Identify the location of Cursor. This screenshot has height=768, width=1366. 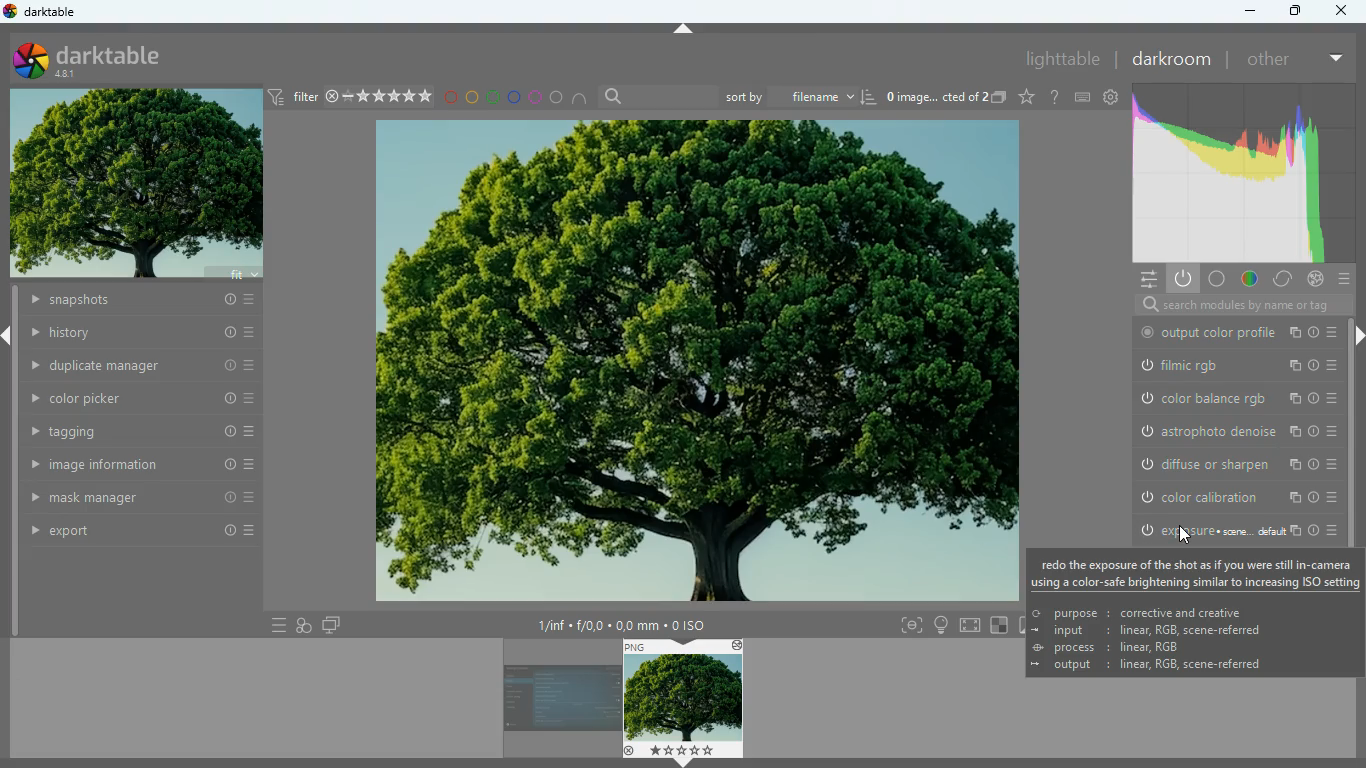
(1182, 535).